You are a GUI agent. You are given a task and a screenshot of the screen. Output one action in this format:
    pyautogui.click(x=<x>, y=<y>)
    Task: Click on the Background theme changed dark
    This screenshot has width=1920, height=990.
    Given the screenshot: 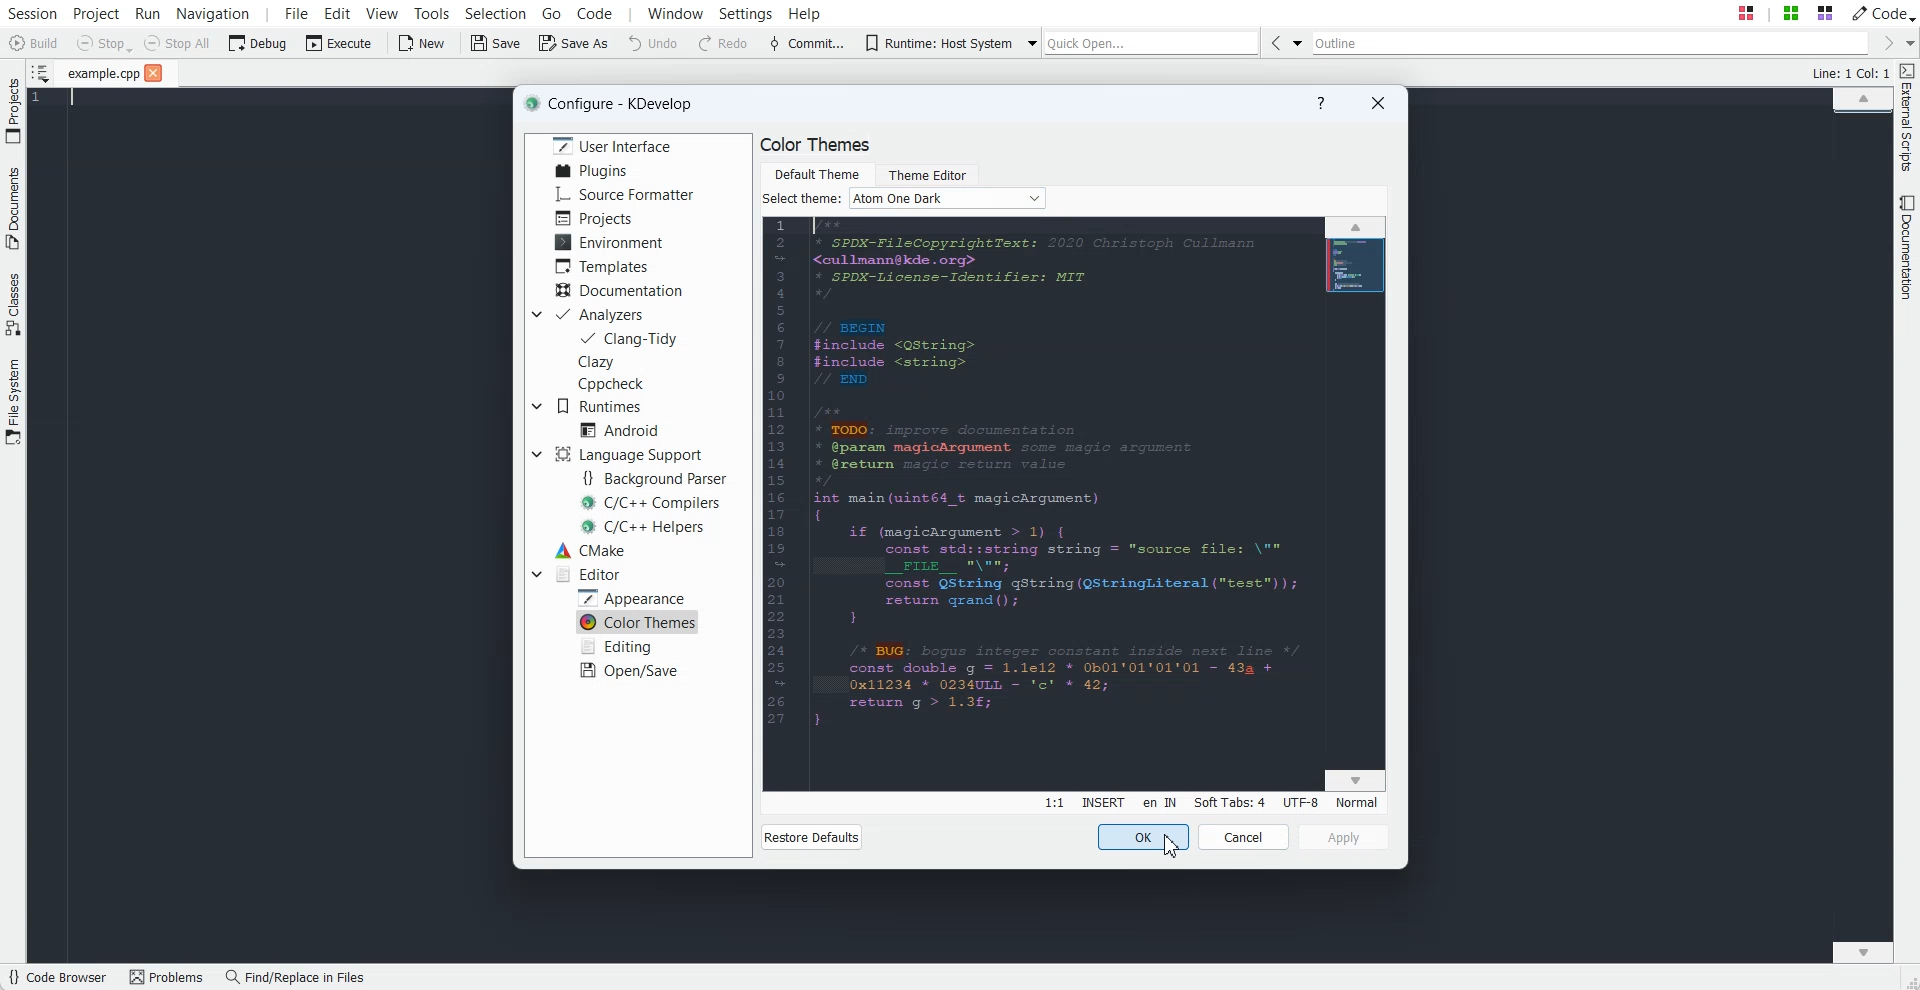 What is the action you would take?
    pyautogui.click(x=1074, y=501)
    